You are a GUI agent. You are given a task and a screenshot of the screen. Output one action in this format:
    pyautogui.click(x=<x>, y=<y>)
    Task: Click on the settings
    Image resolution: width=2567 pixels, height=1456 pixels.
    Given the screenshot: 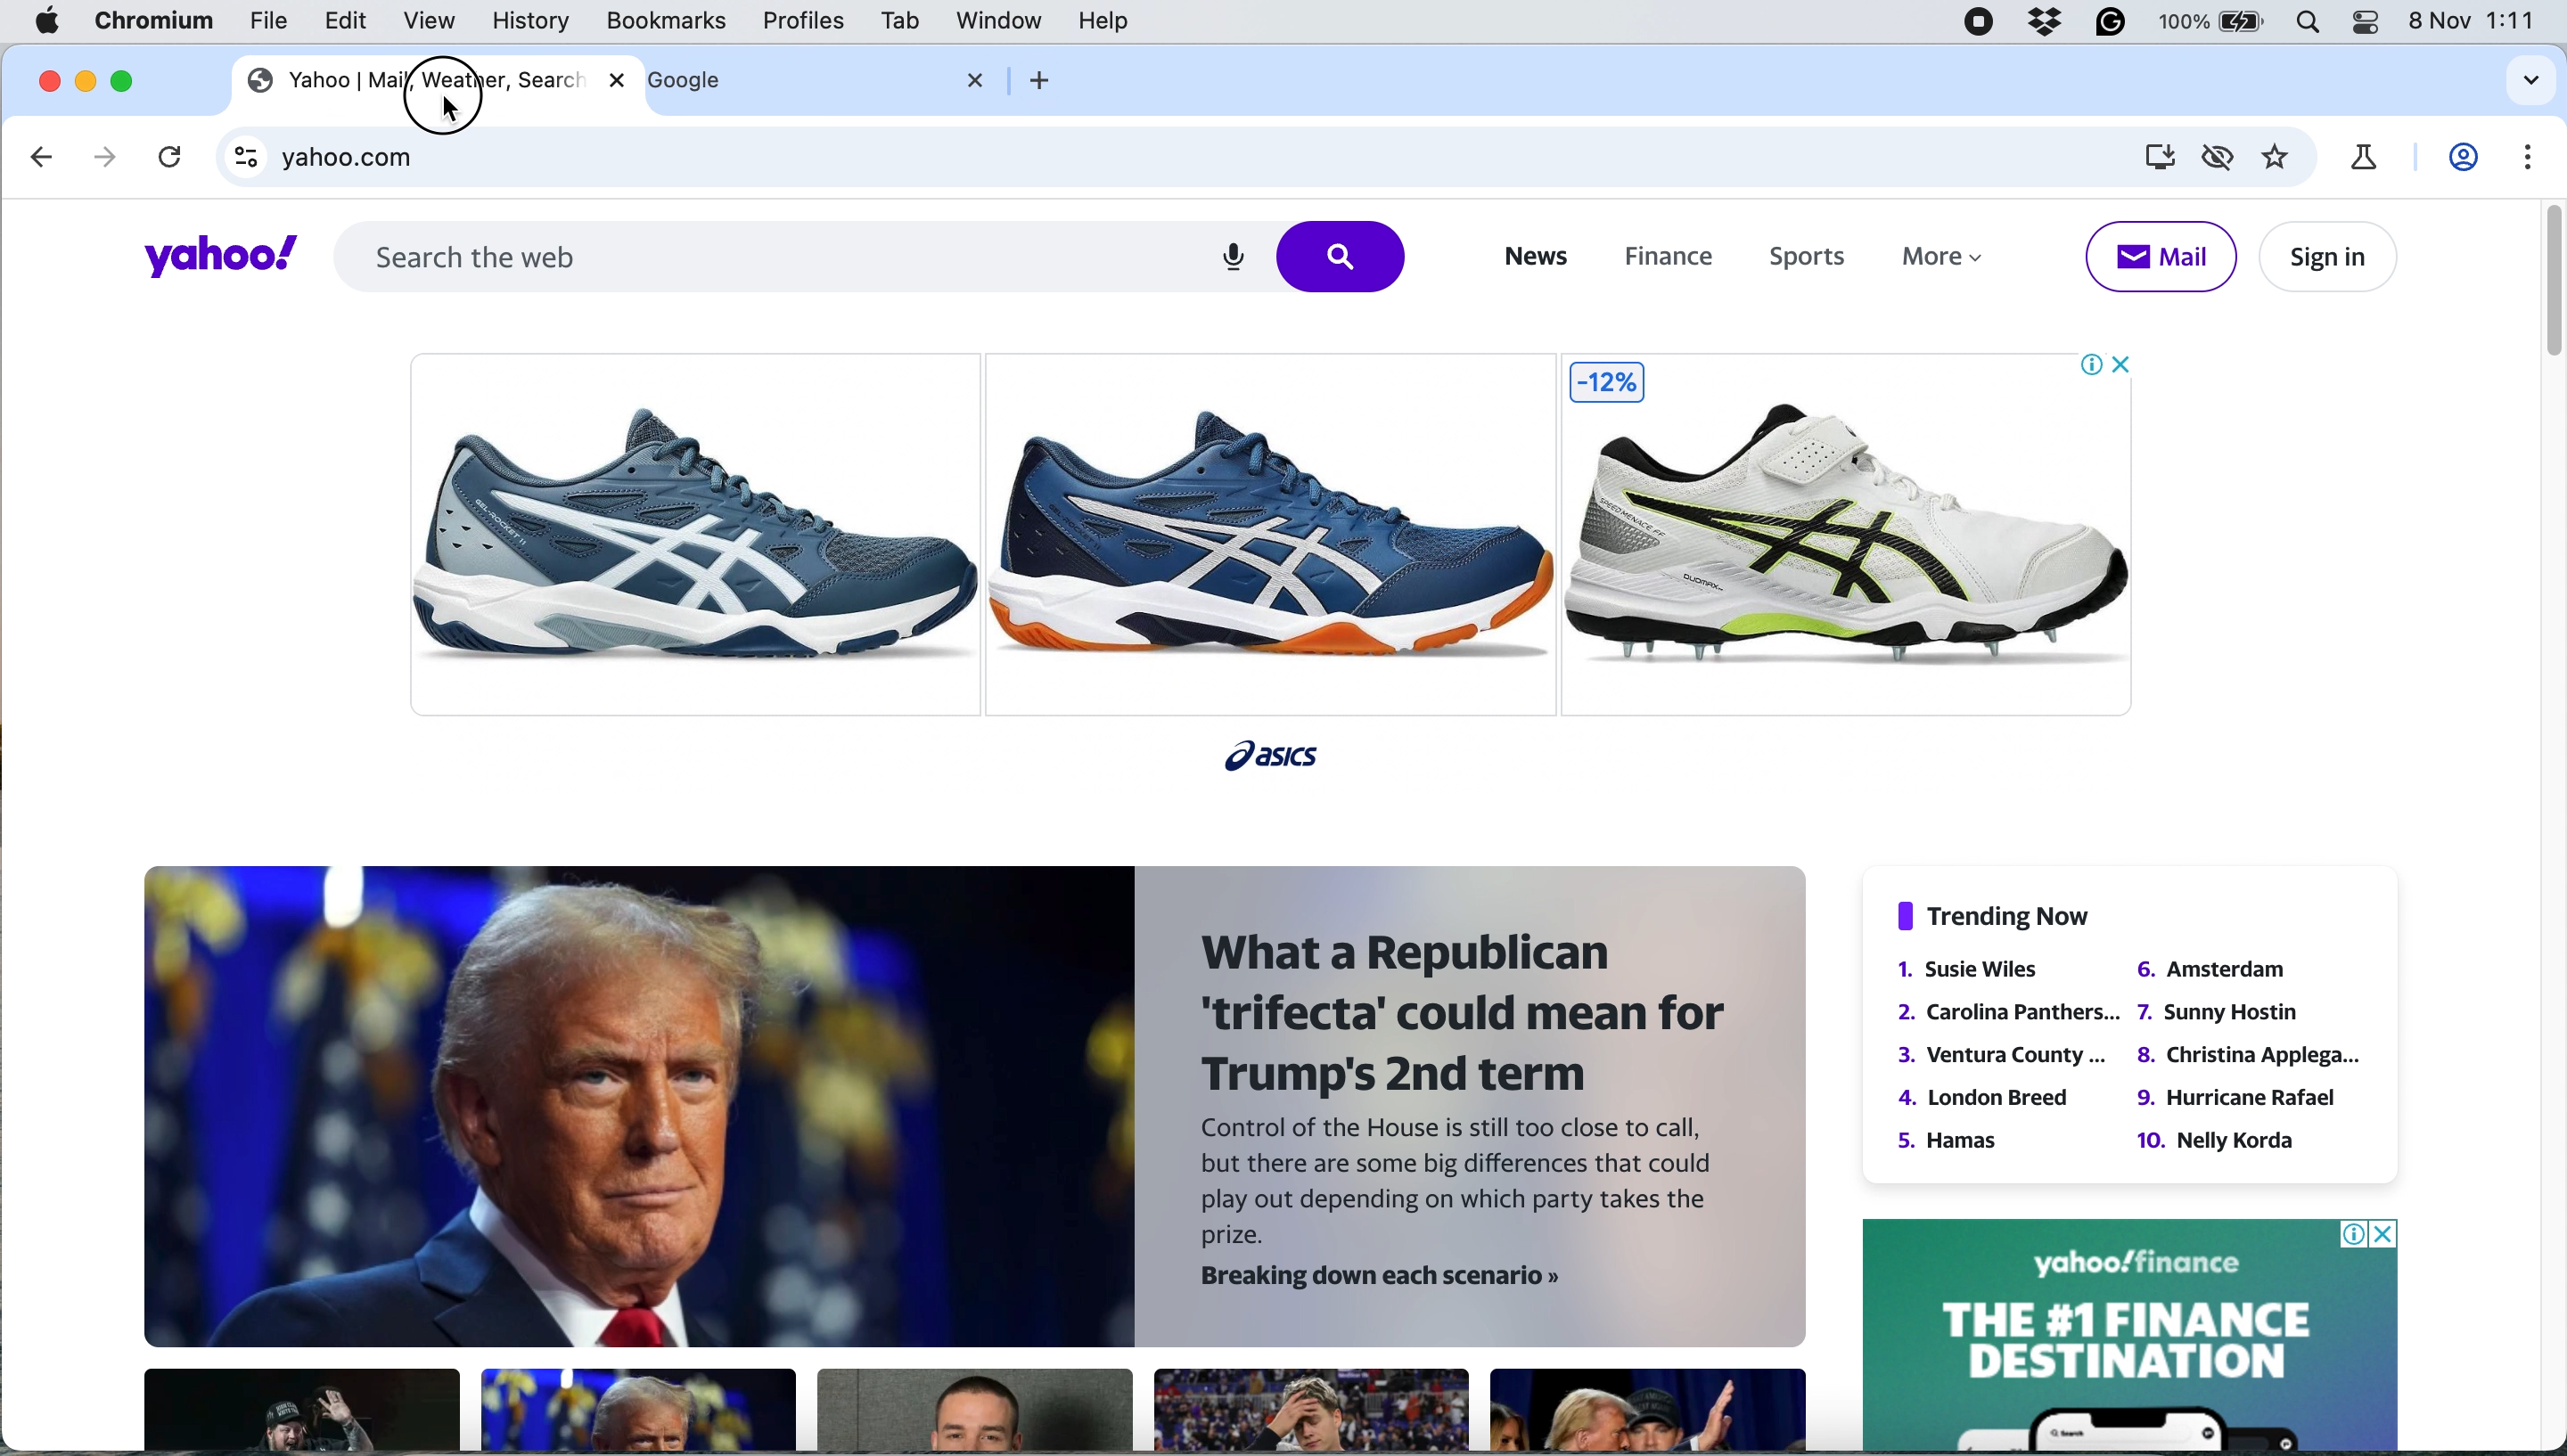 What is the action you would take?
    pyautogui.click(x=2528, y=157)
    